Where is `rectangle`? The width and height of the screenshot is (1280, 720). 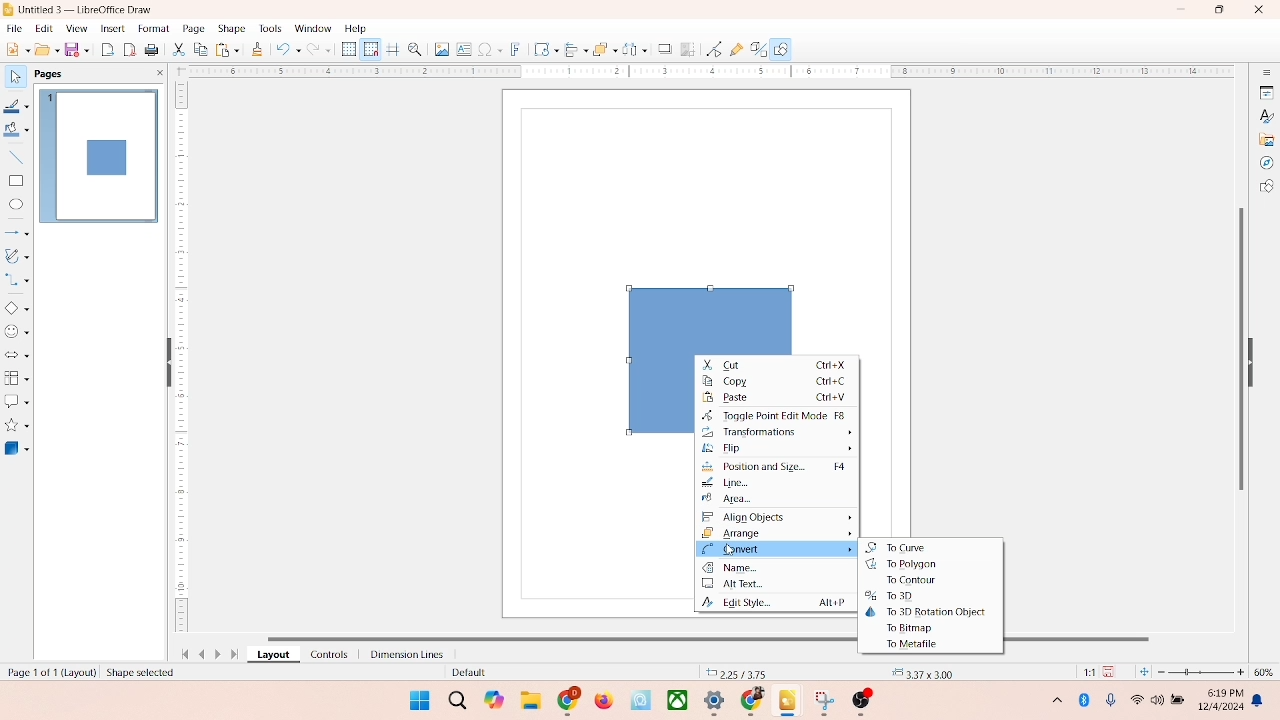
rectangle is located at coordinates (16, 180).